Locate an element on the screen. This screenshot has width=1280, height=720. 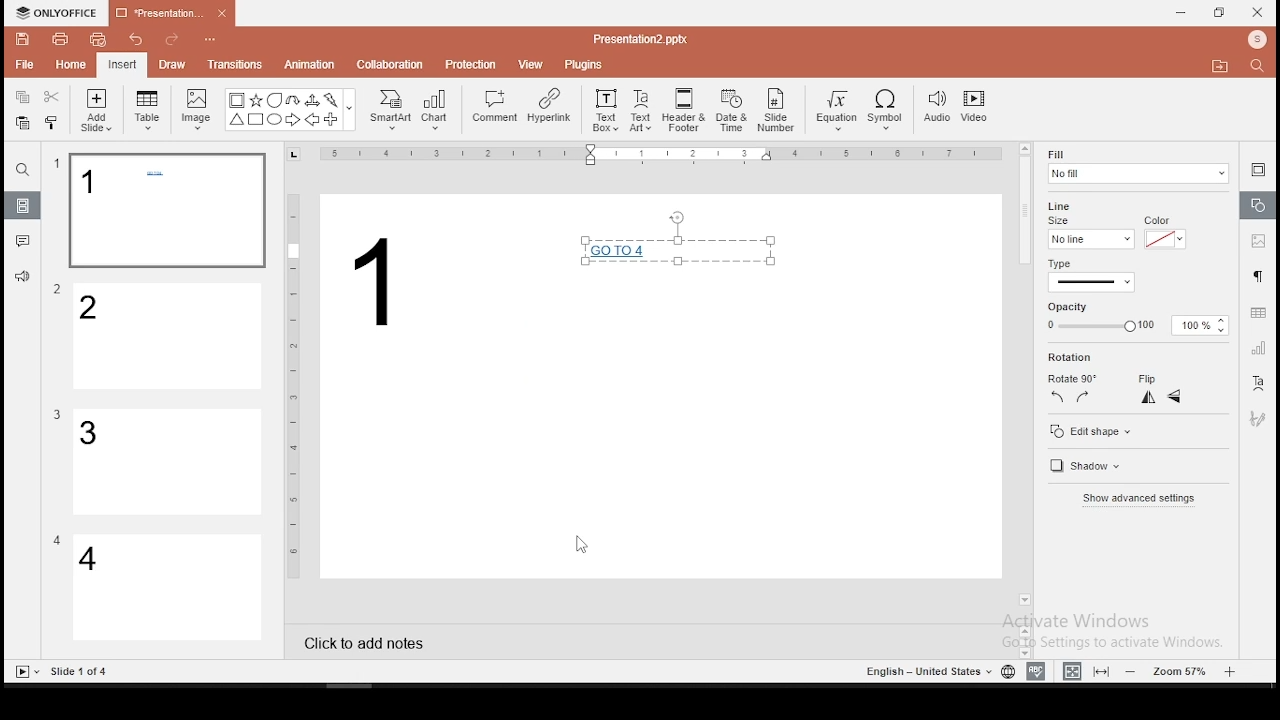
fill is located at coordinates (1137, 166).